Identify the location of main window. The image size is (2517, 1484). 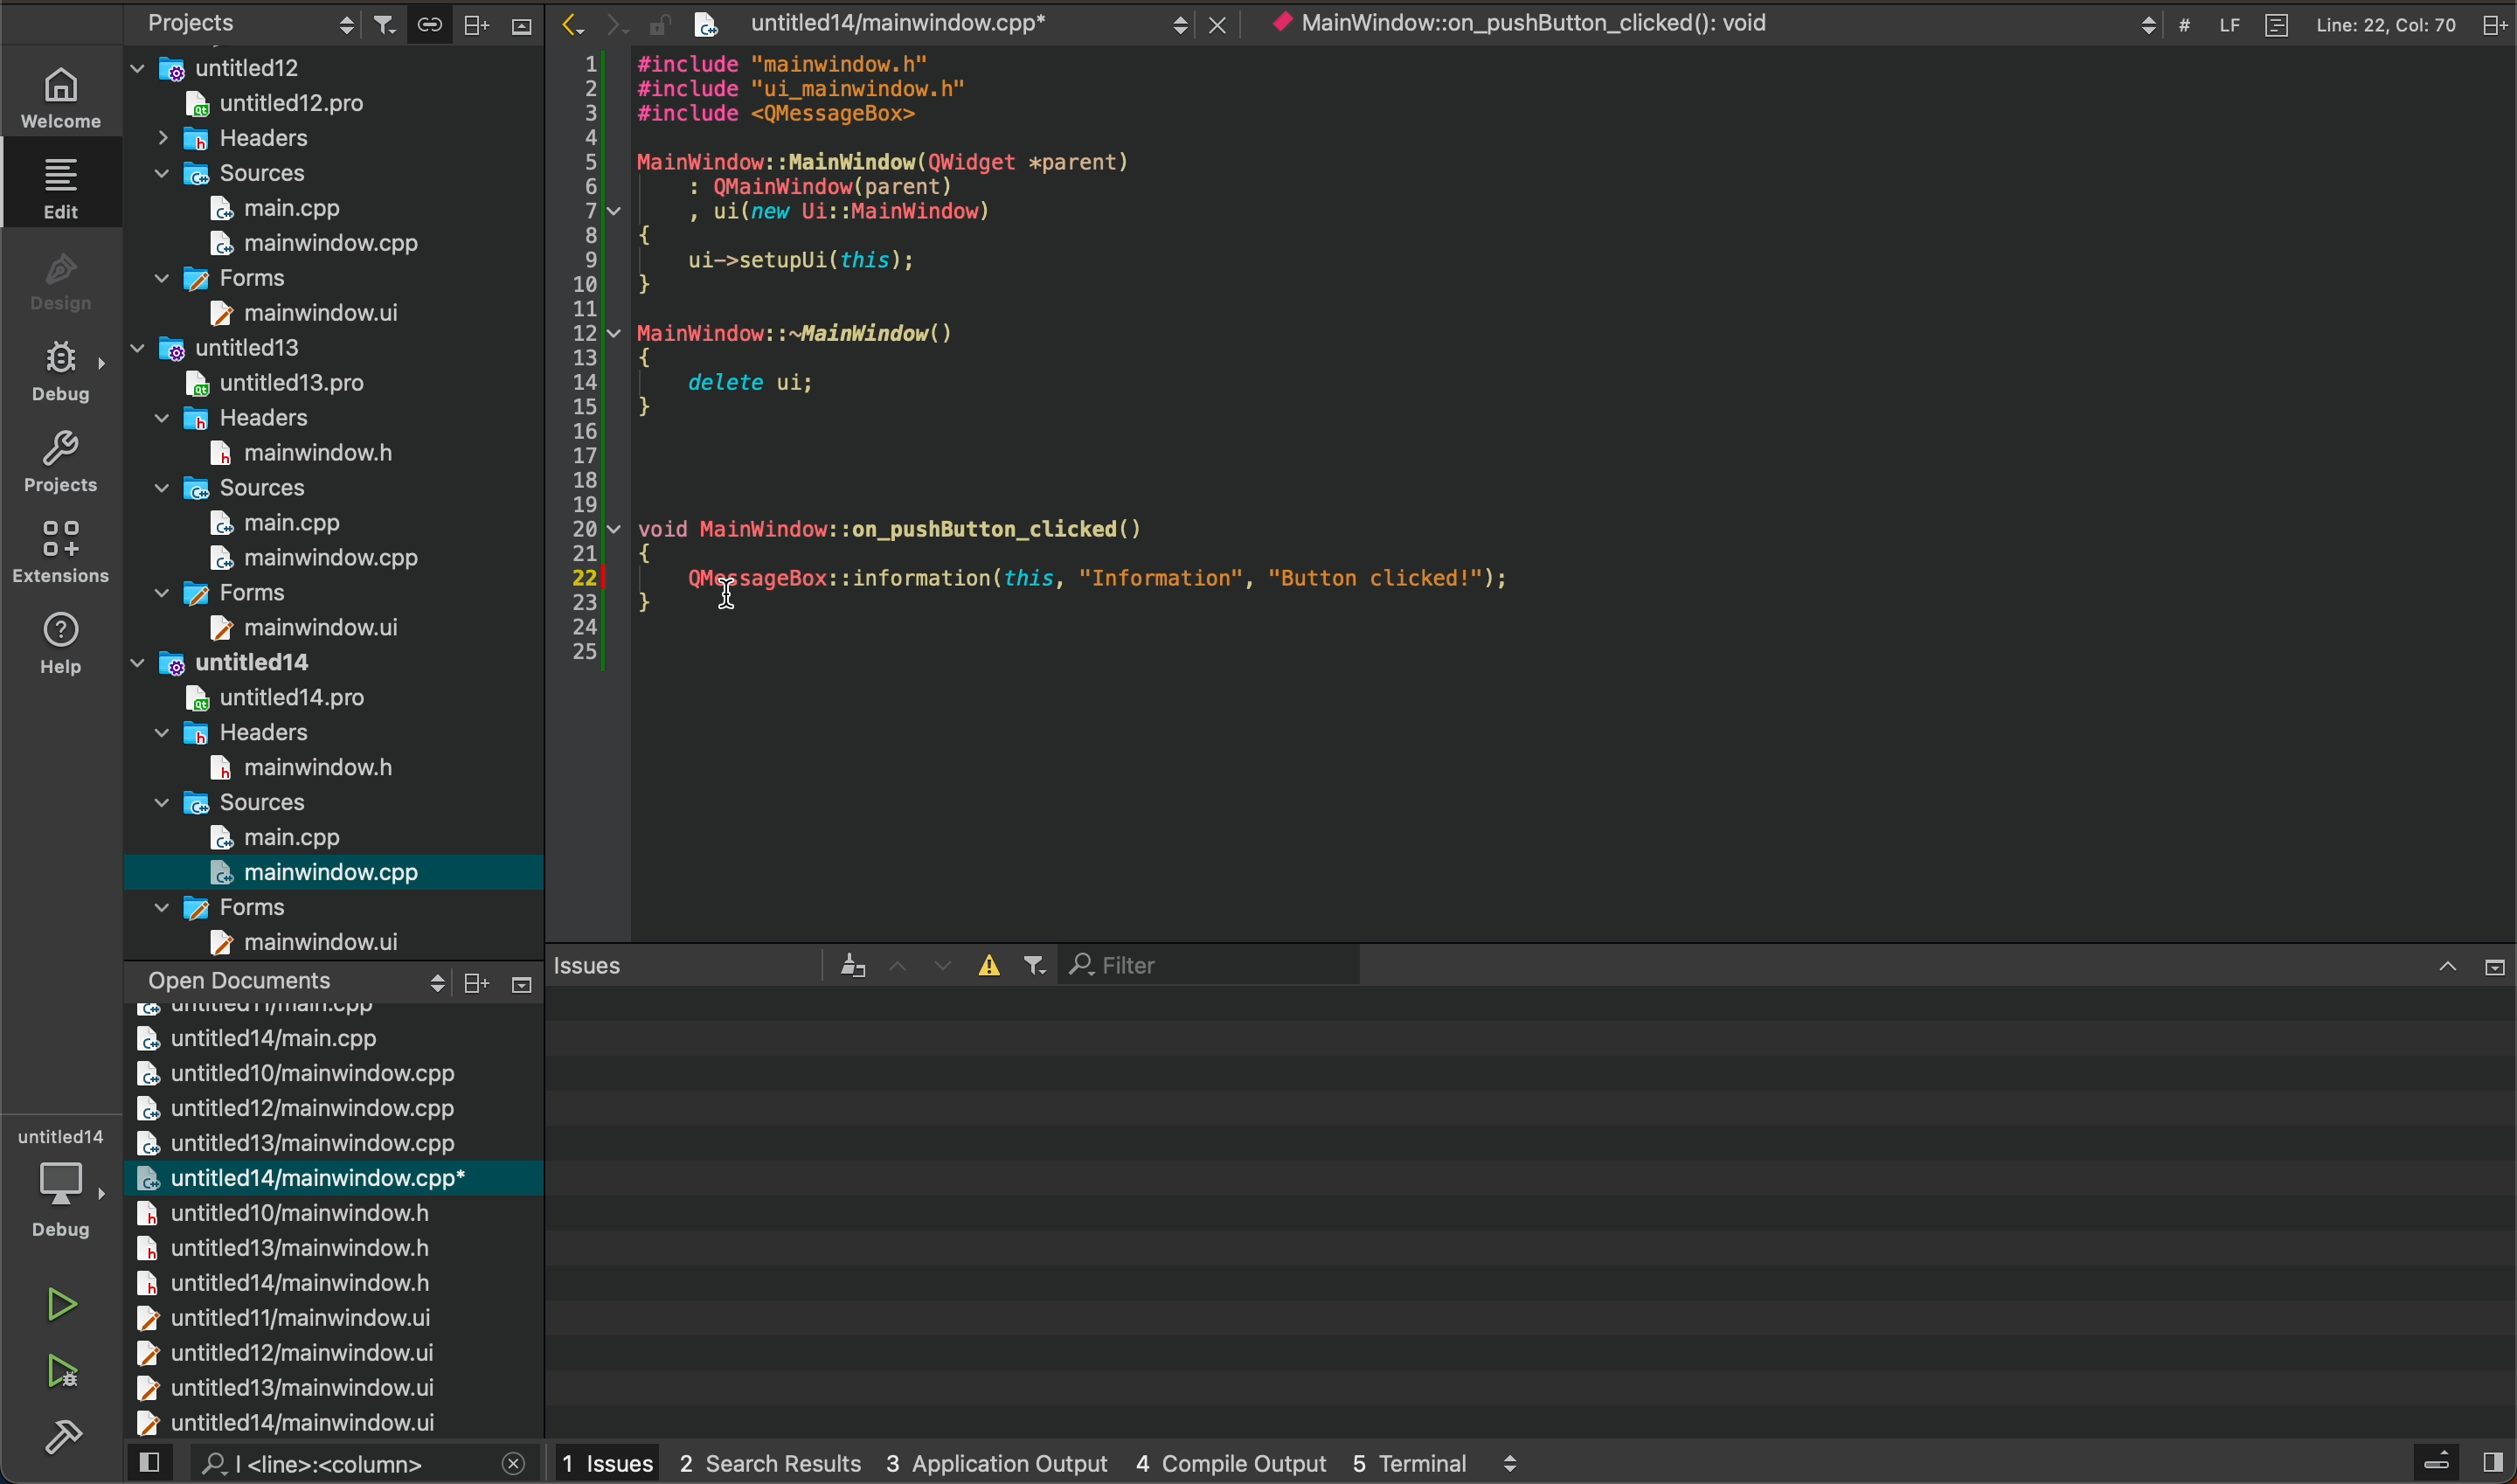
(292, 313).